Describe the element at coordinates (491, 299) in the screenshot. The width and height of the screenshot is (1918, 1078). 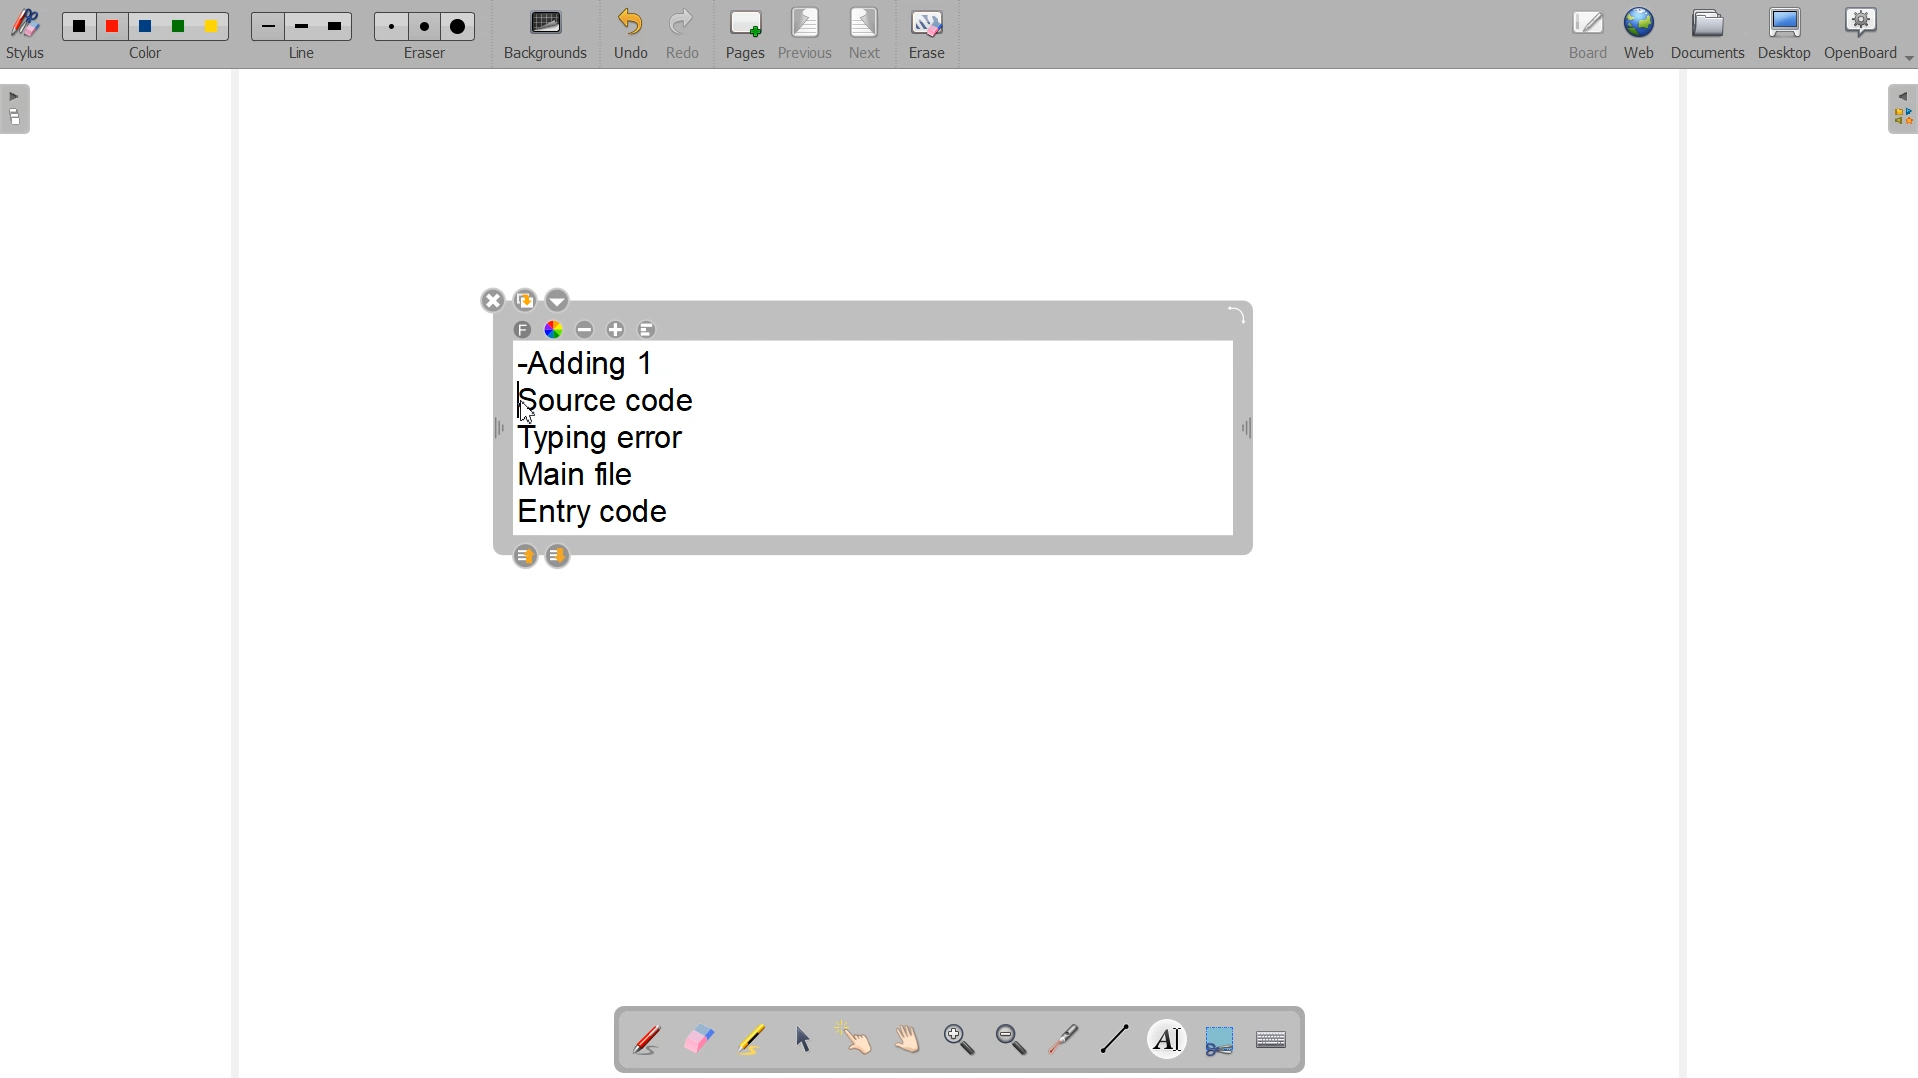
I see `Close` at that location.